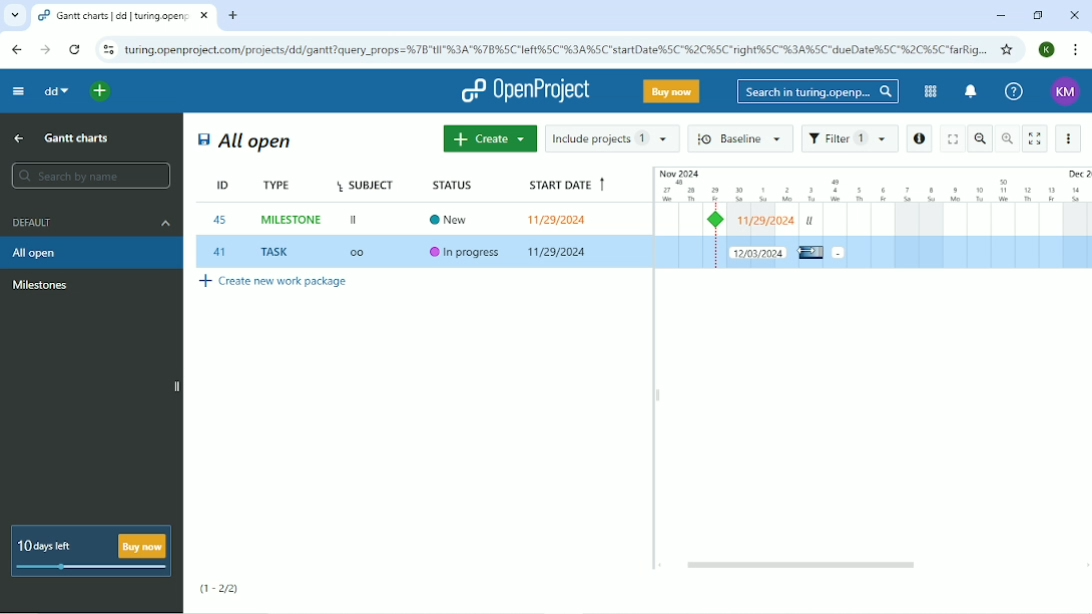 This screenshot has height=614, width=1092. I want to click on Minimize, so click(998, 16).